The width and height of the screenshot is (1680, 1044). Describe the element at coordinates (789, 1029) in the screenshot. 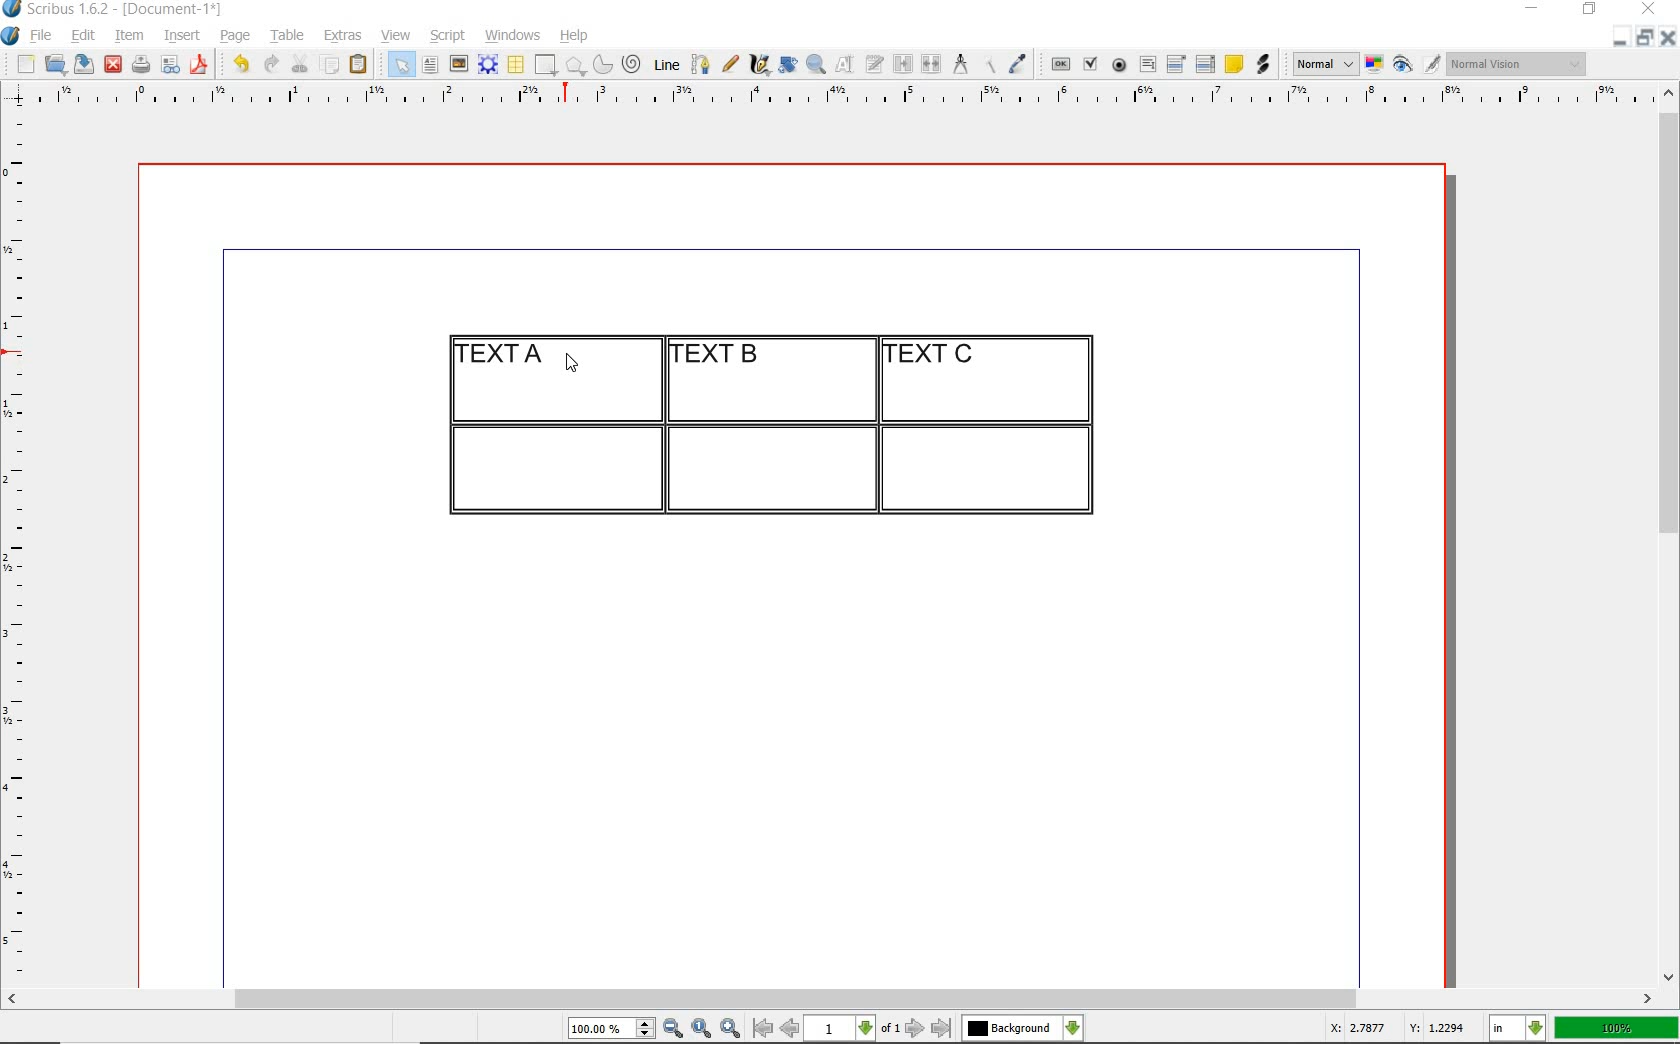

I see `go to previous page` at that location.